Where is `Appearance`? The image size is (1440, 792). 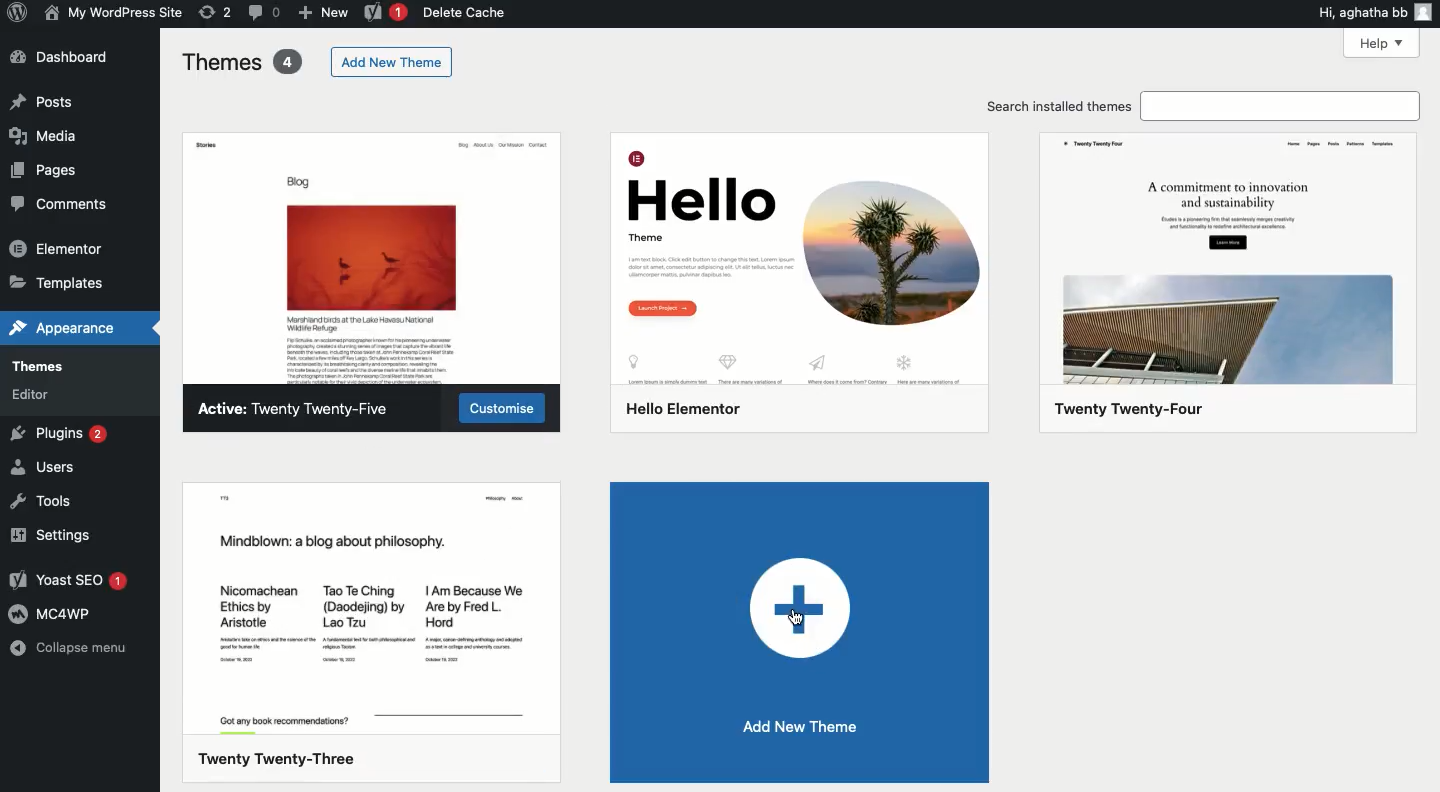
Appearance is located at coordinates (62, 325).